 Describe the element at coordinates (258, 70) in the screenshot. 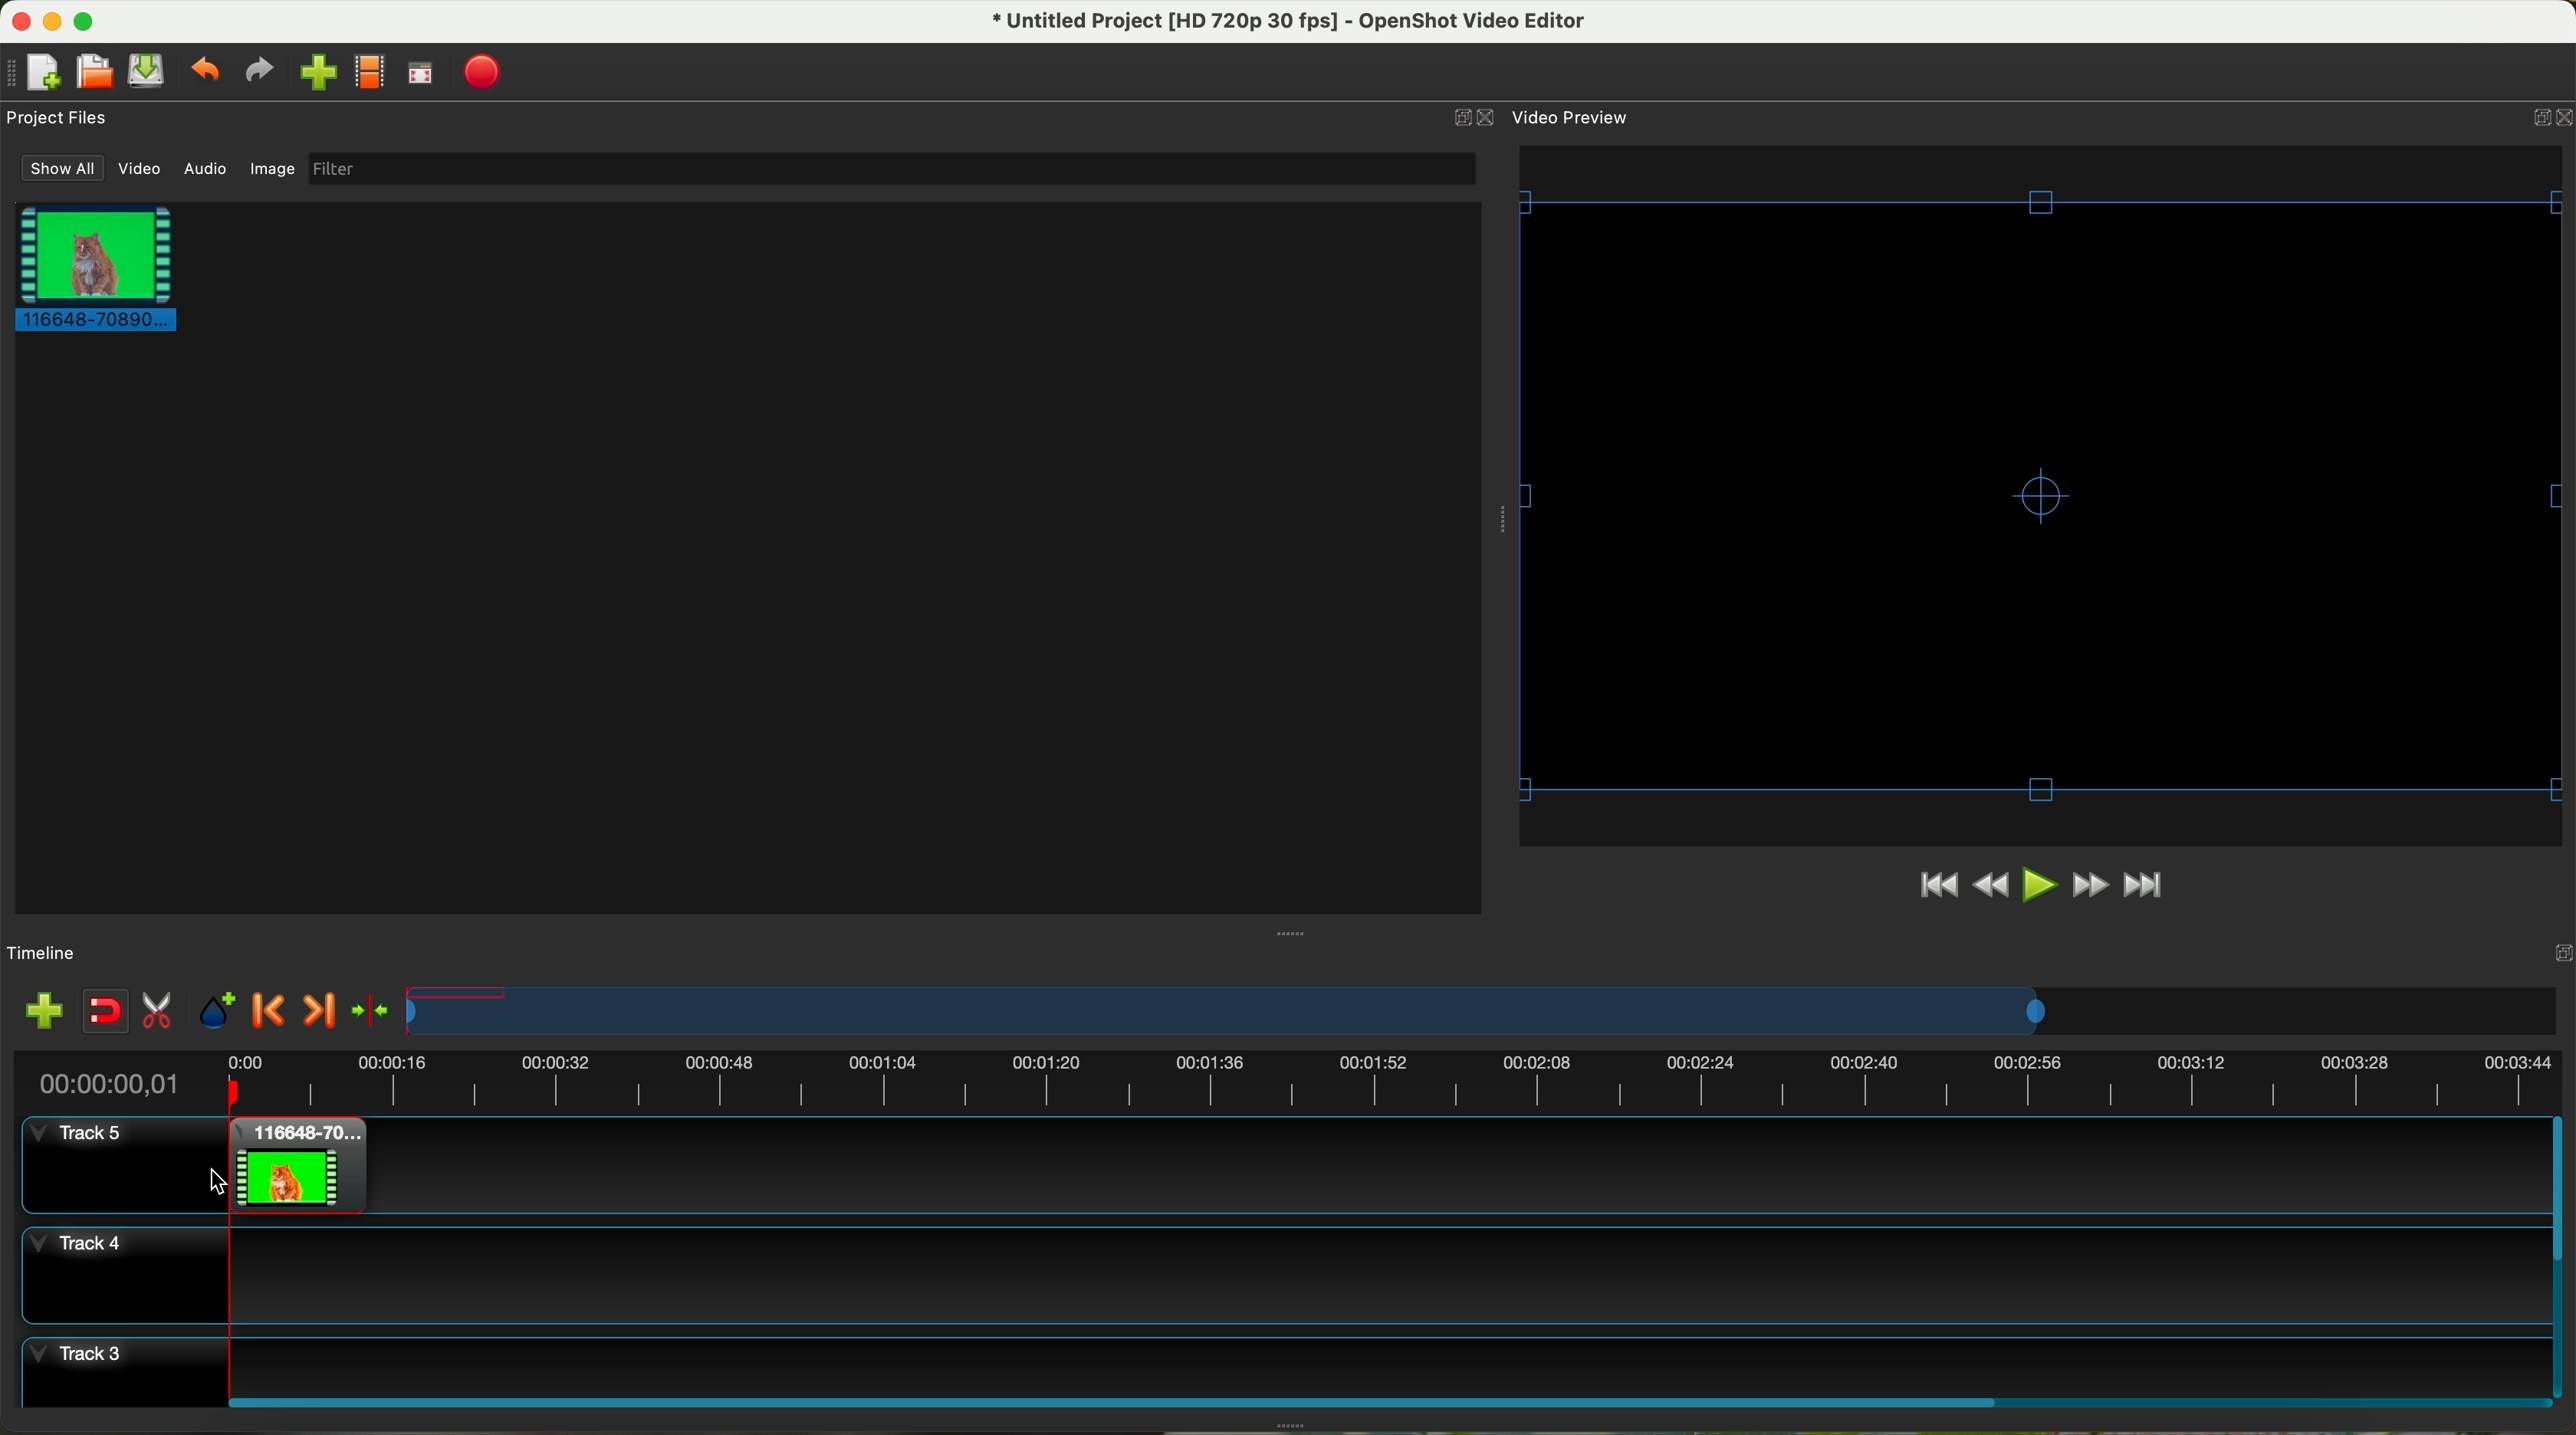

I see `redo` at that location.